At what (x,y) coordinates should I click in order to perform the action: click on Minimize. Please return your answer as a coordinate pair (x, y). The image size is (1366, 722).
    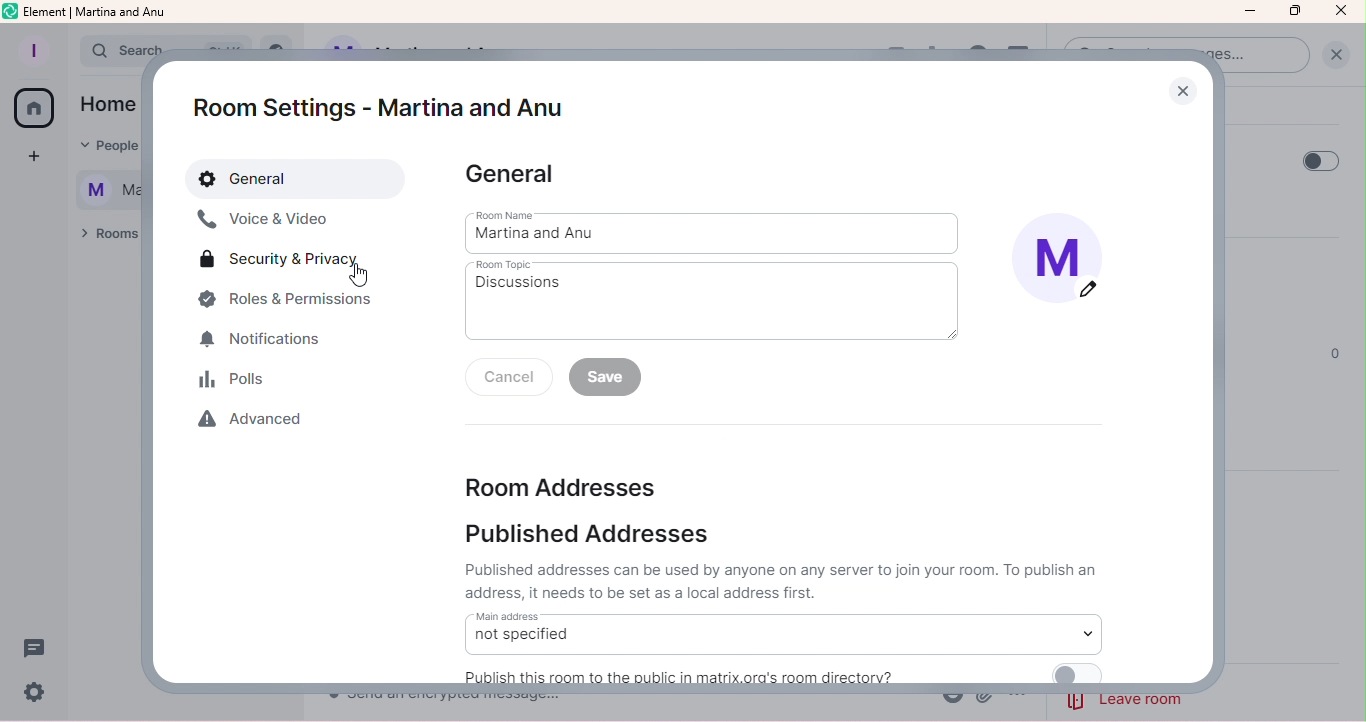
    Looking at the image, I should click on (1251, 14).